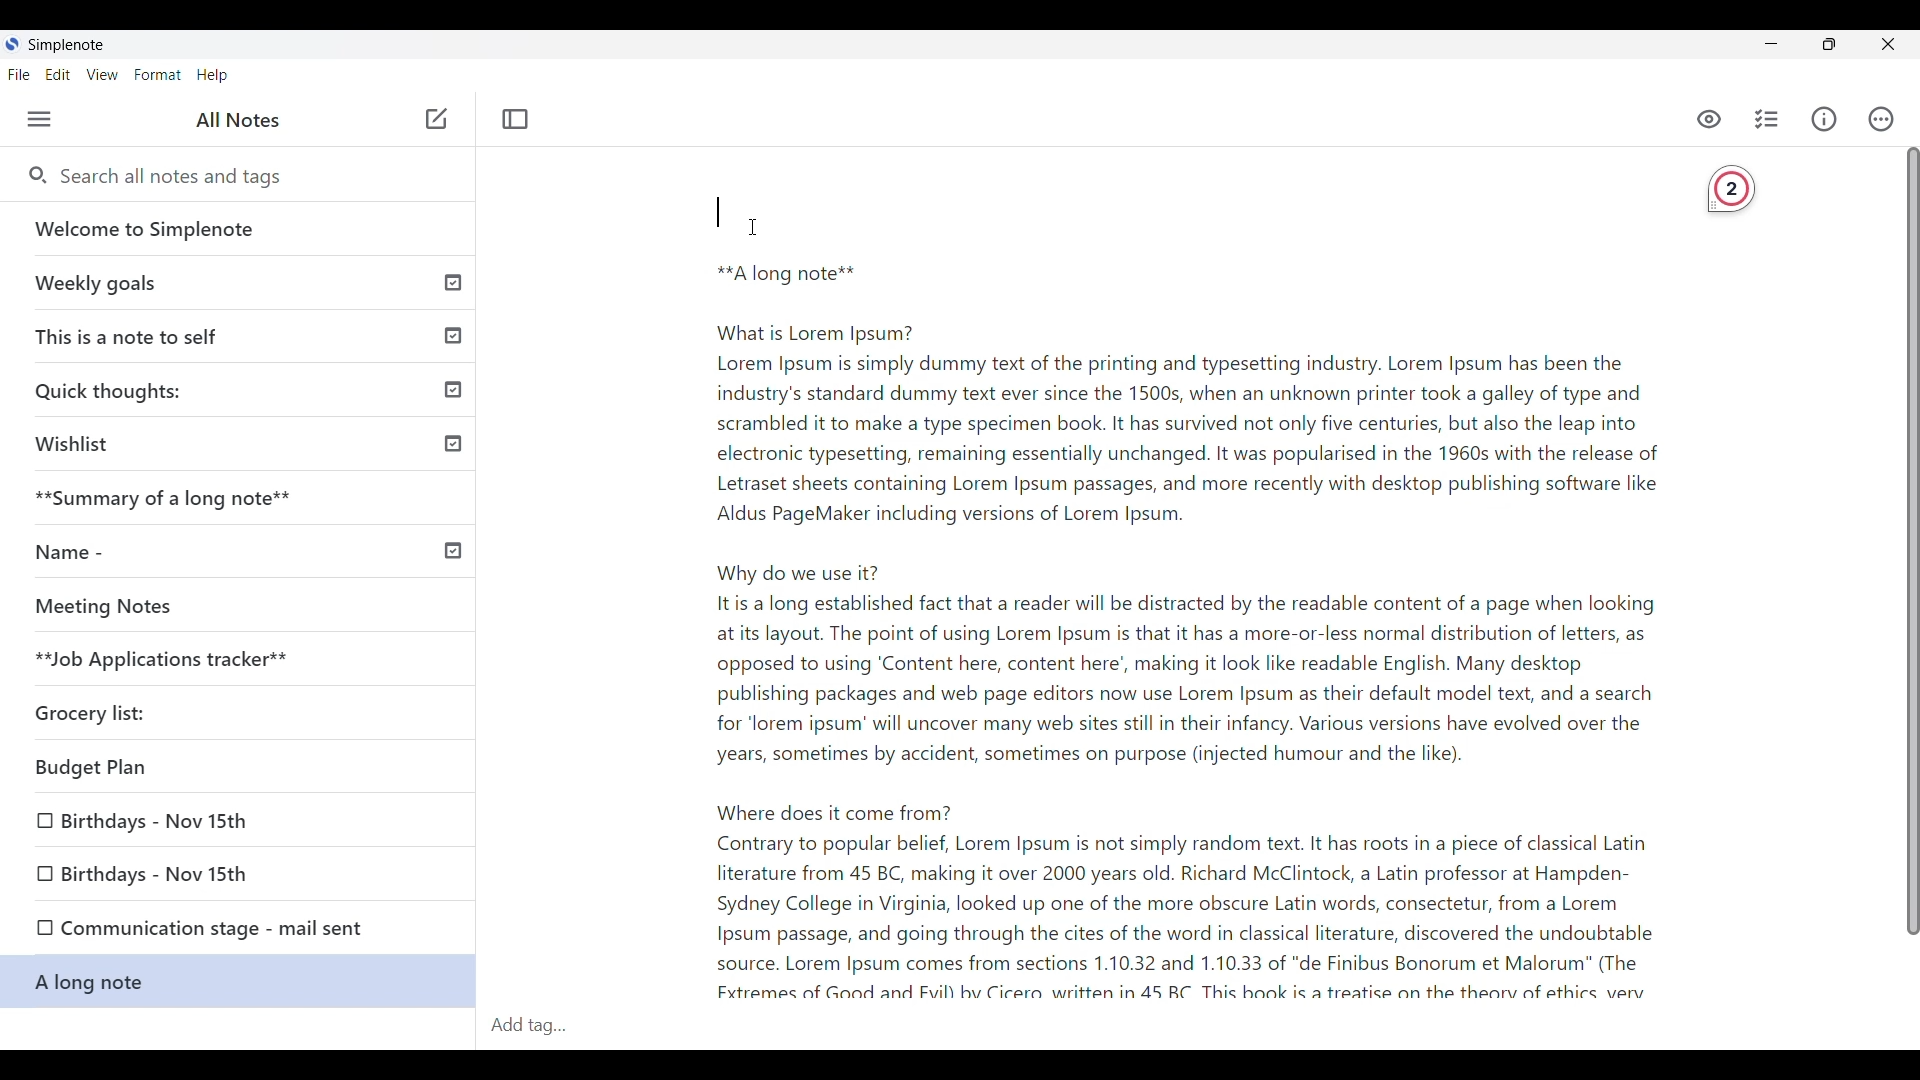  What do you see at coordinates (19, 74) in the screenshot?
I see `File` at bounding box center [19, 74].